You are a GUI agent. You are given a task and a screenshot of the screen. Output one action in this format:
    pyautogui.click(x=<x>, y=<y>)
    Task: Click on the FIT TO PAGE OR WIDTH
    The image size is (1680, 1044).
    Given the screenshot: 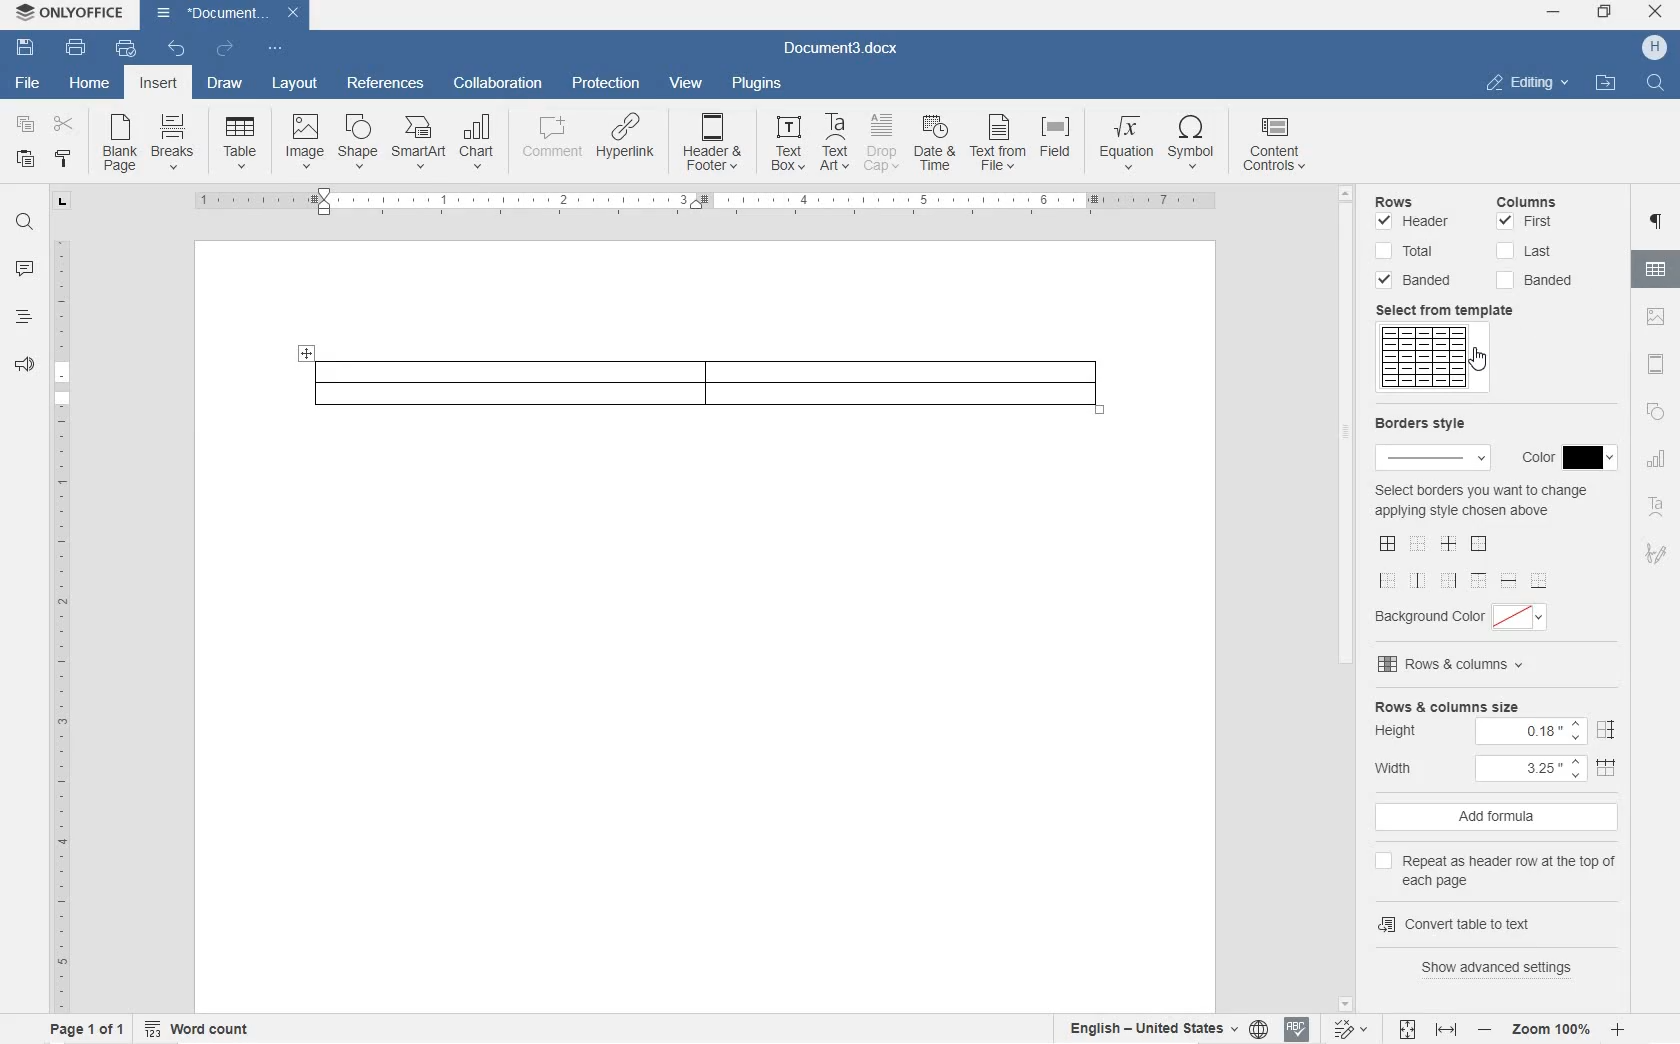 What is the action you would take?
    pyautogui.click(x=1428, y=1031)
    